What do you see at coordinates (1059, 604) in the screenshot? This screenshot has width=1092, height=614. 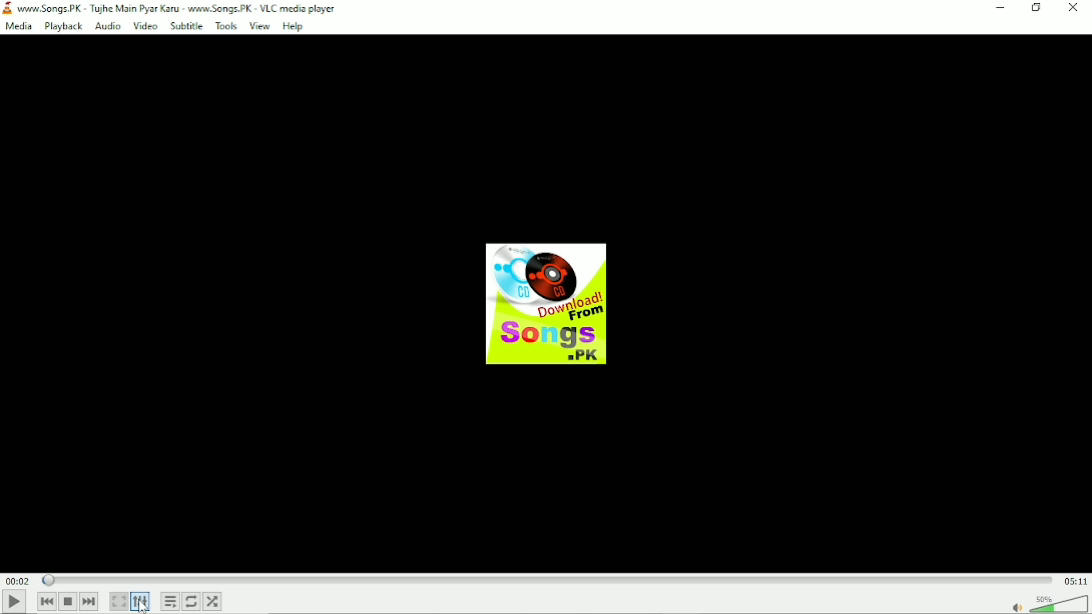 I see `Volume` at bounding box center [1059, 604].